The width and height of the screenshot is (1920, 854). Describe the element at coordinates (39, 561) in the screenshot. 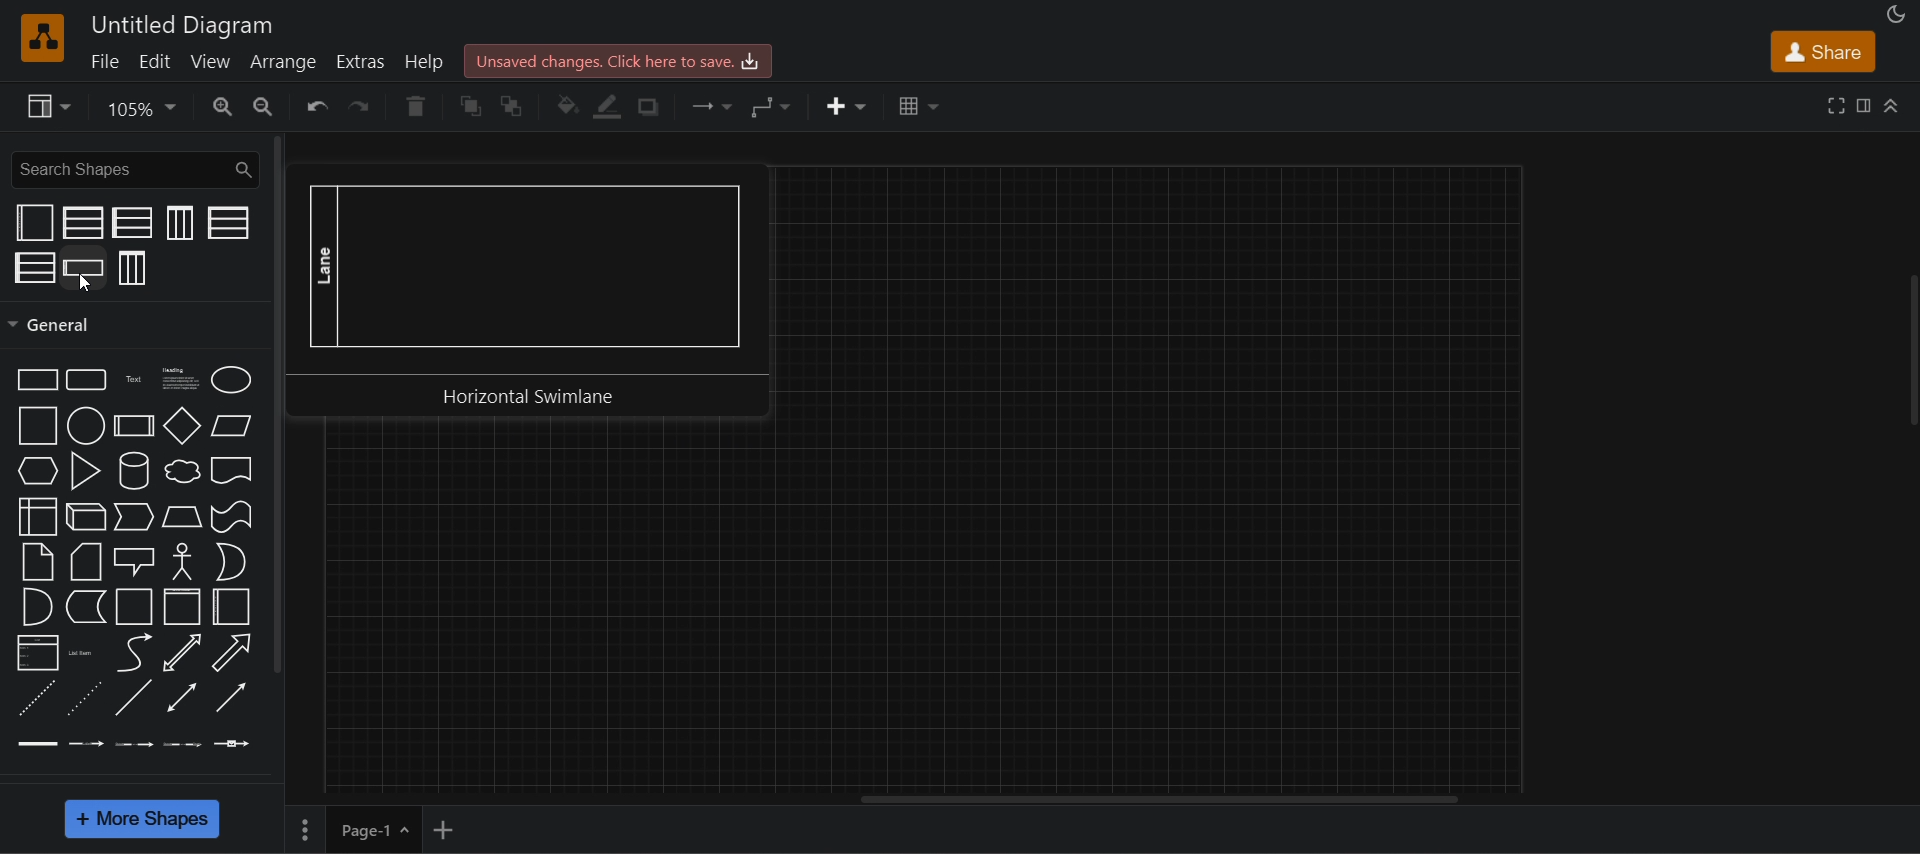

I see `note` at that location.